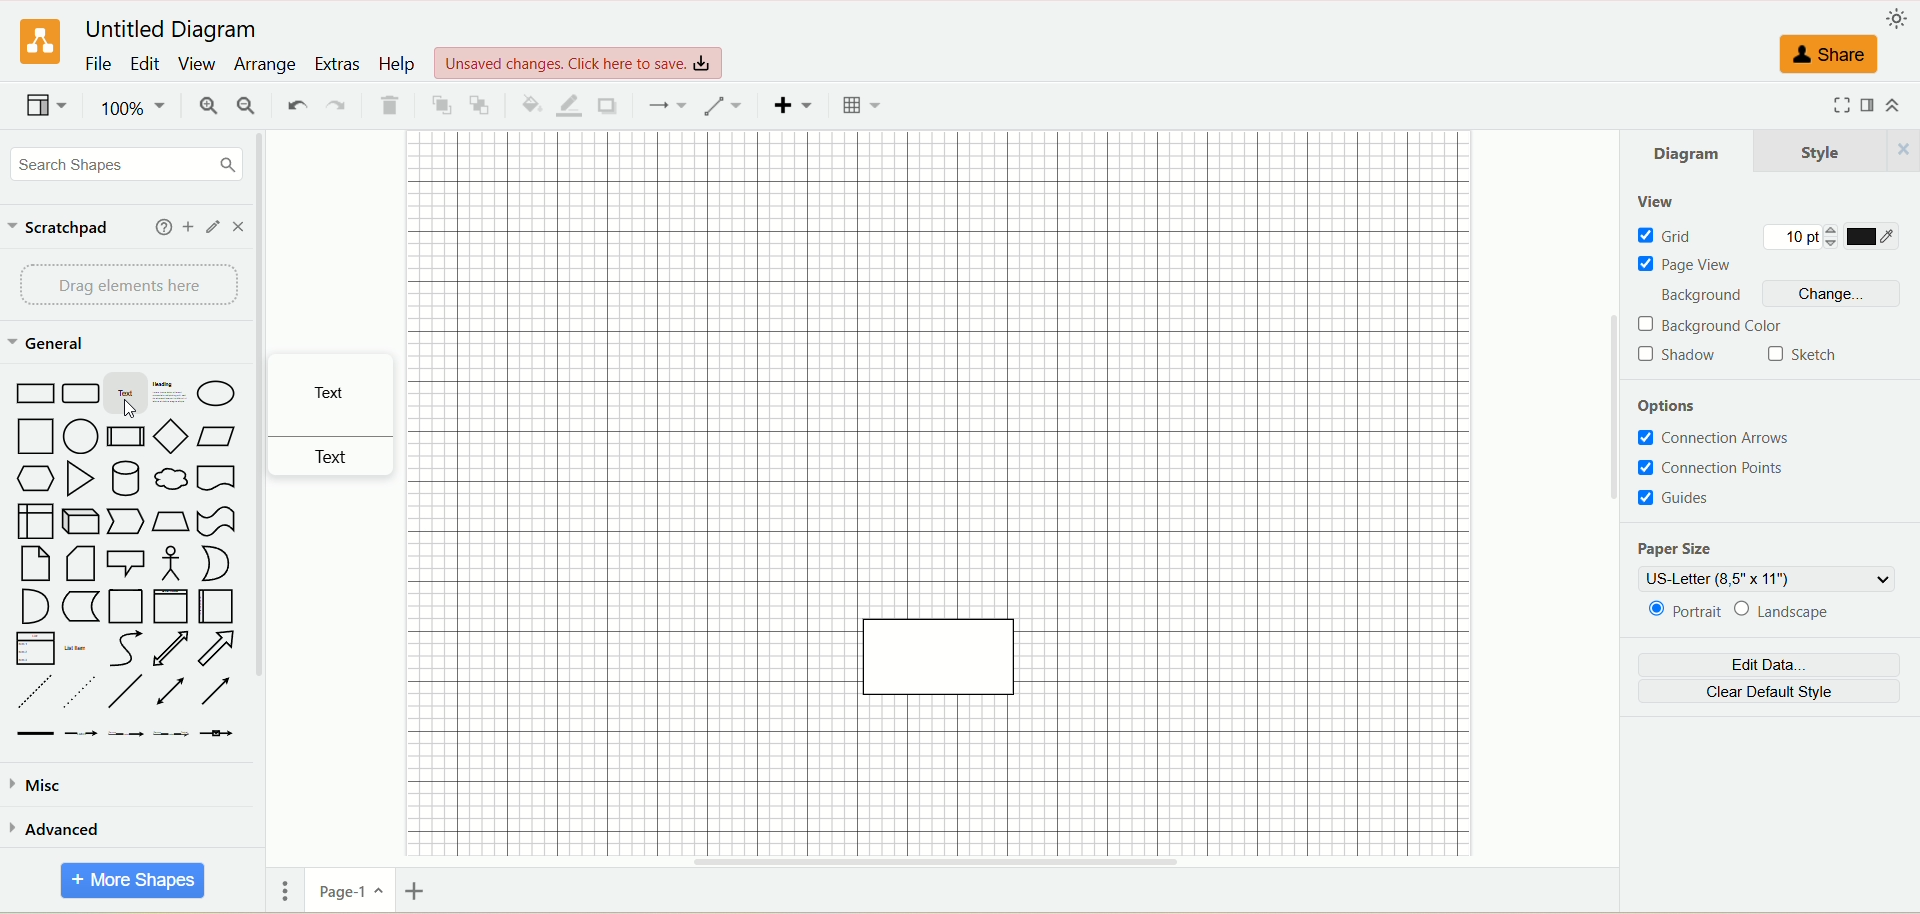 The width and height of the screenshot is (1920, 914). I want to click on vertical container, so click(170, 604).